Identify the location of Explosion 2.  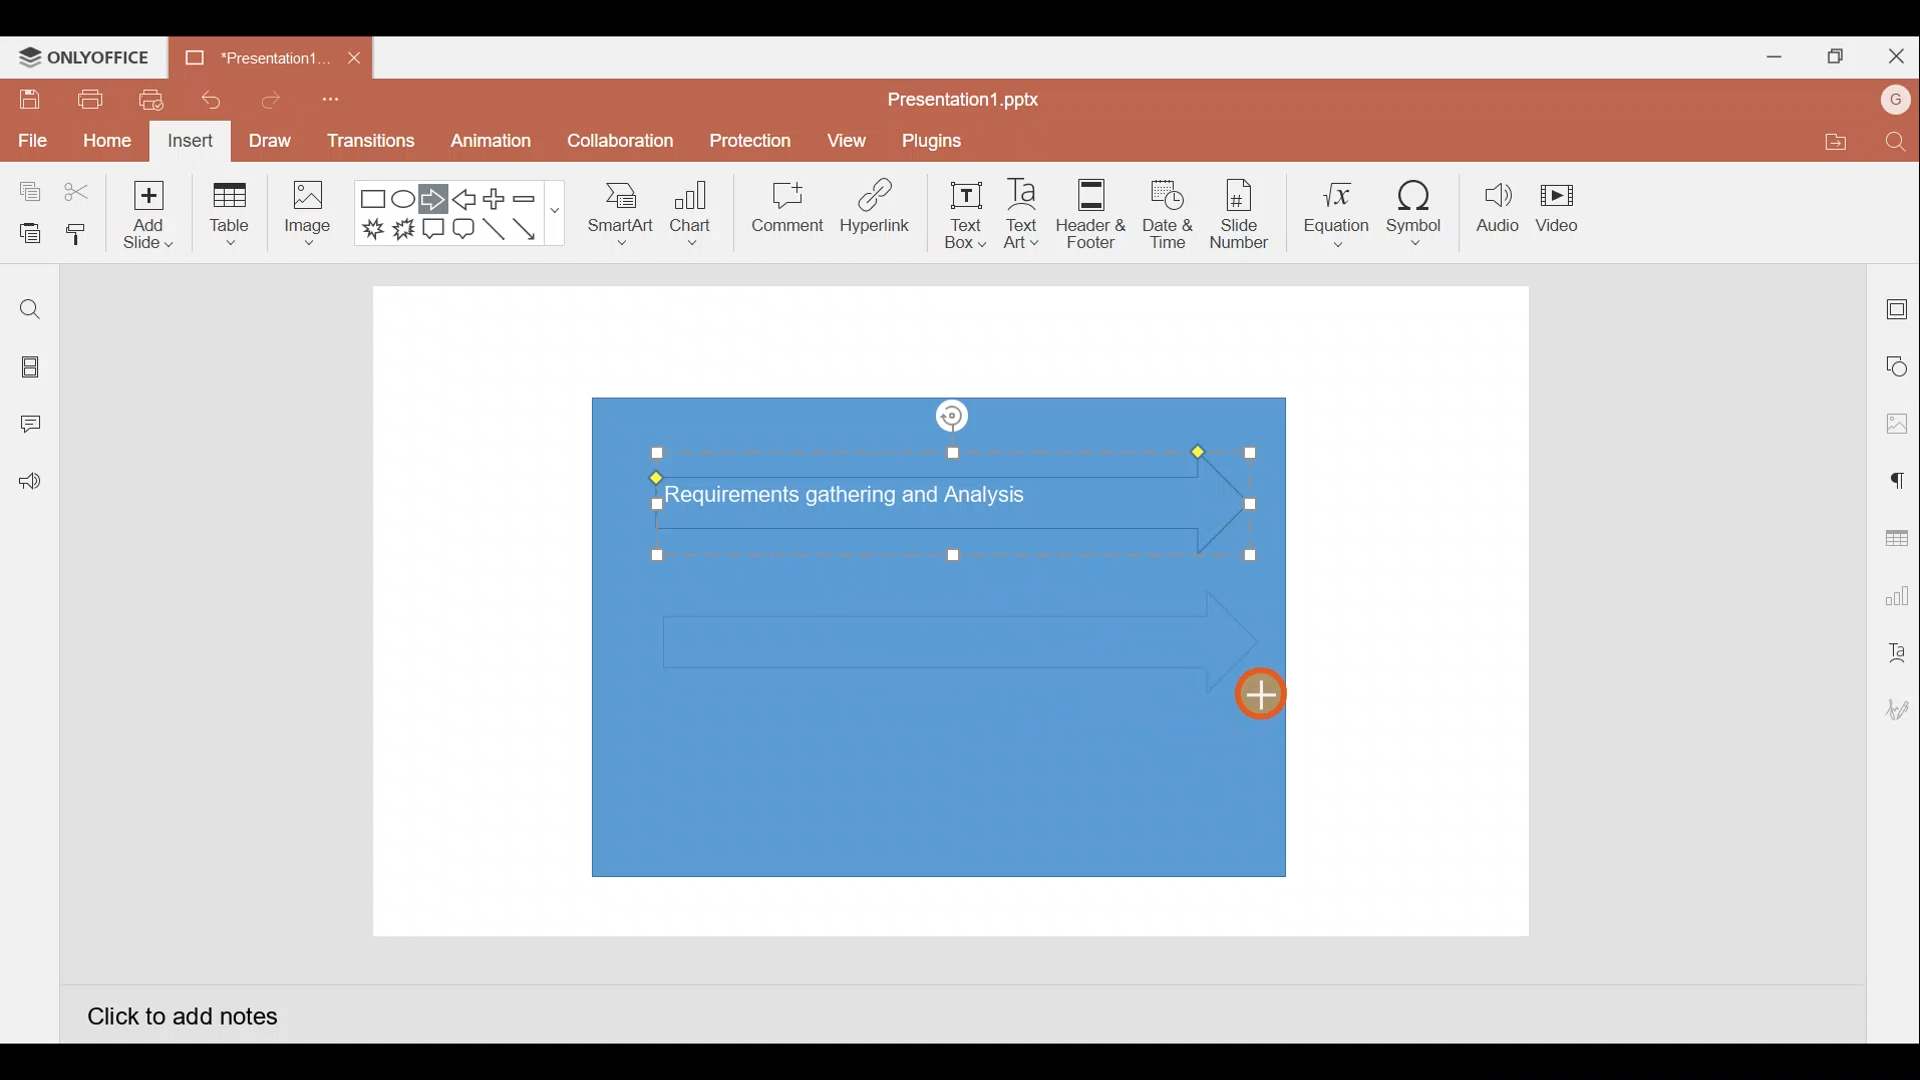
(403, 229).